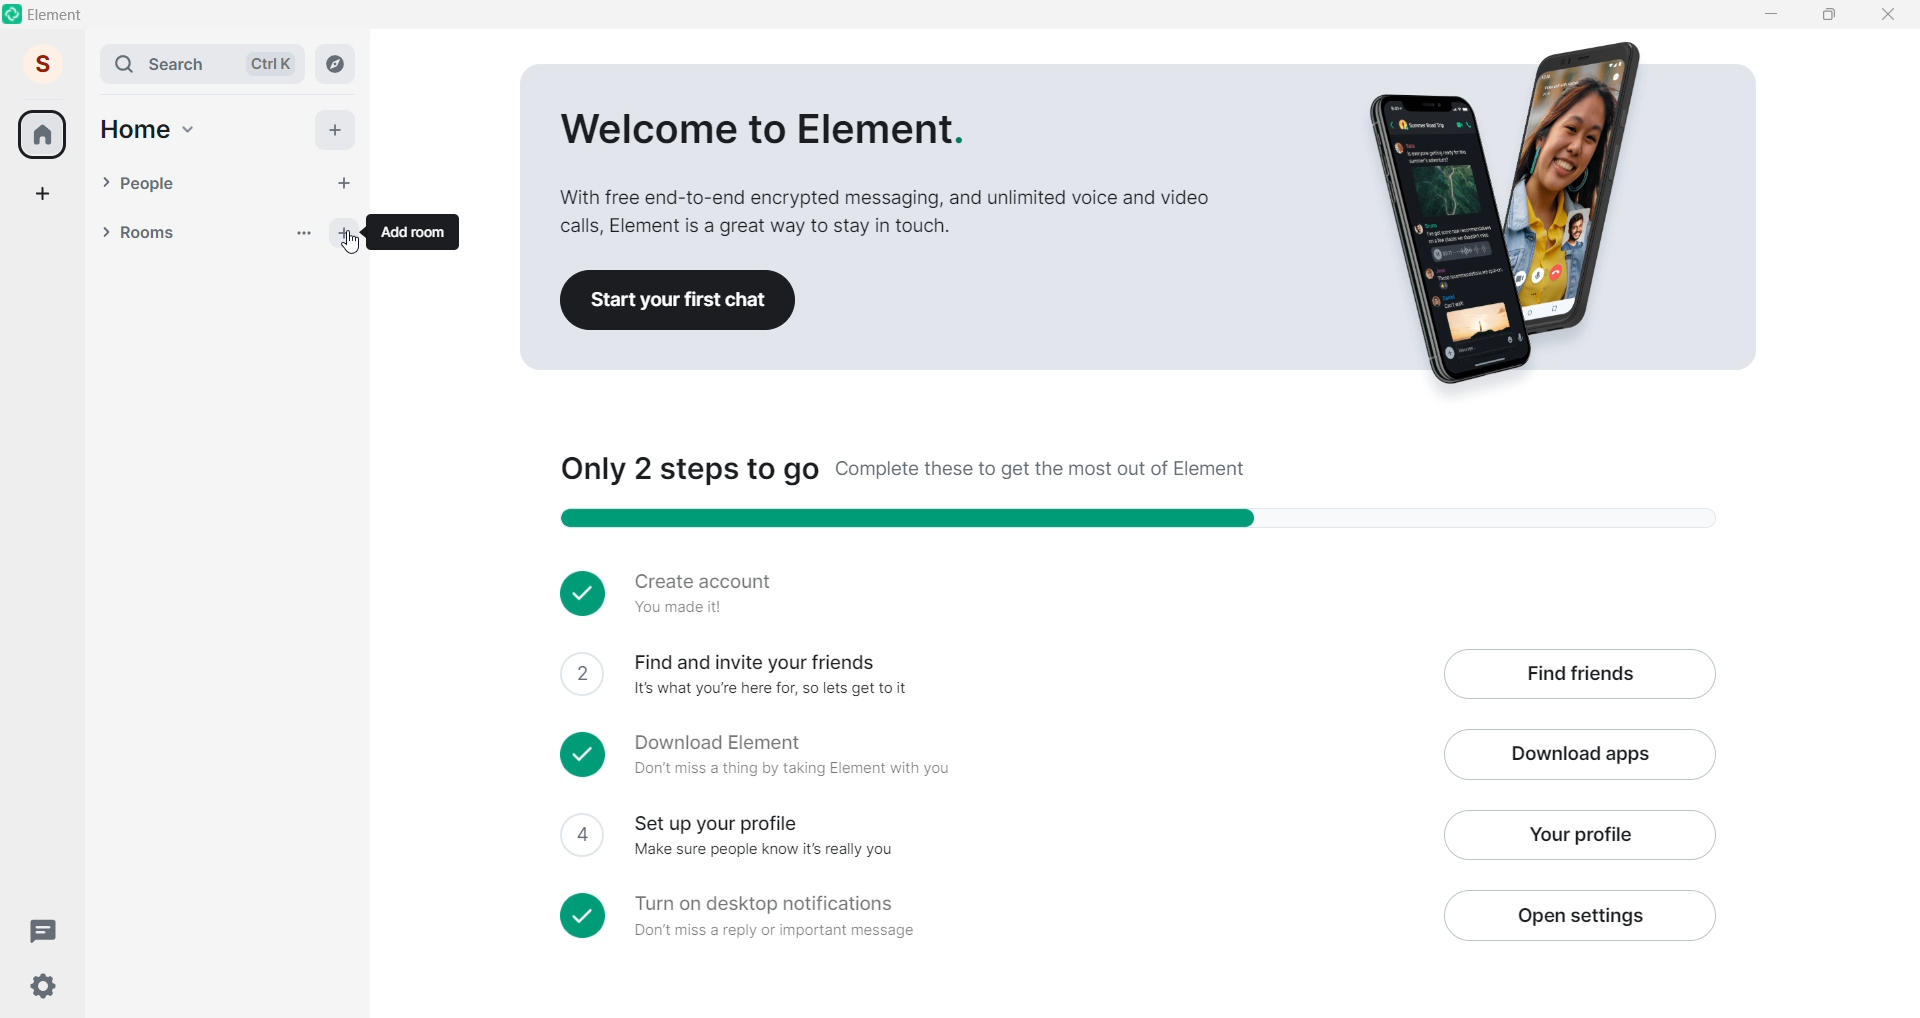  Describe the element at coordinates (201, 234) in the screenshot. I see `Rooms` at that location.